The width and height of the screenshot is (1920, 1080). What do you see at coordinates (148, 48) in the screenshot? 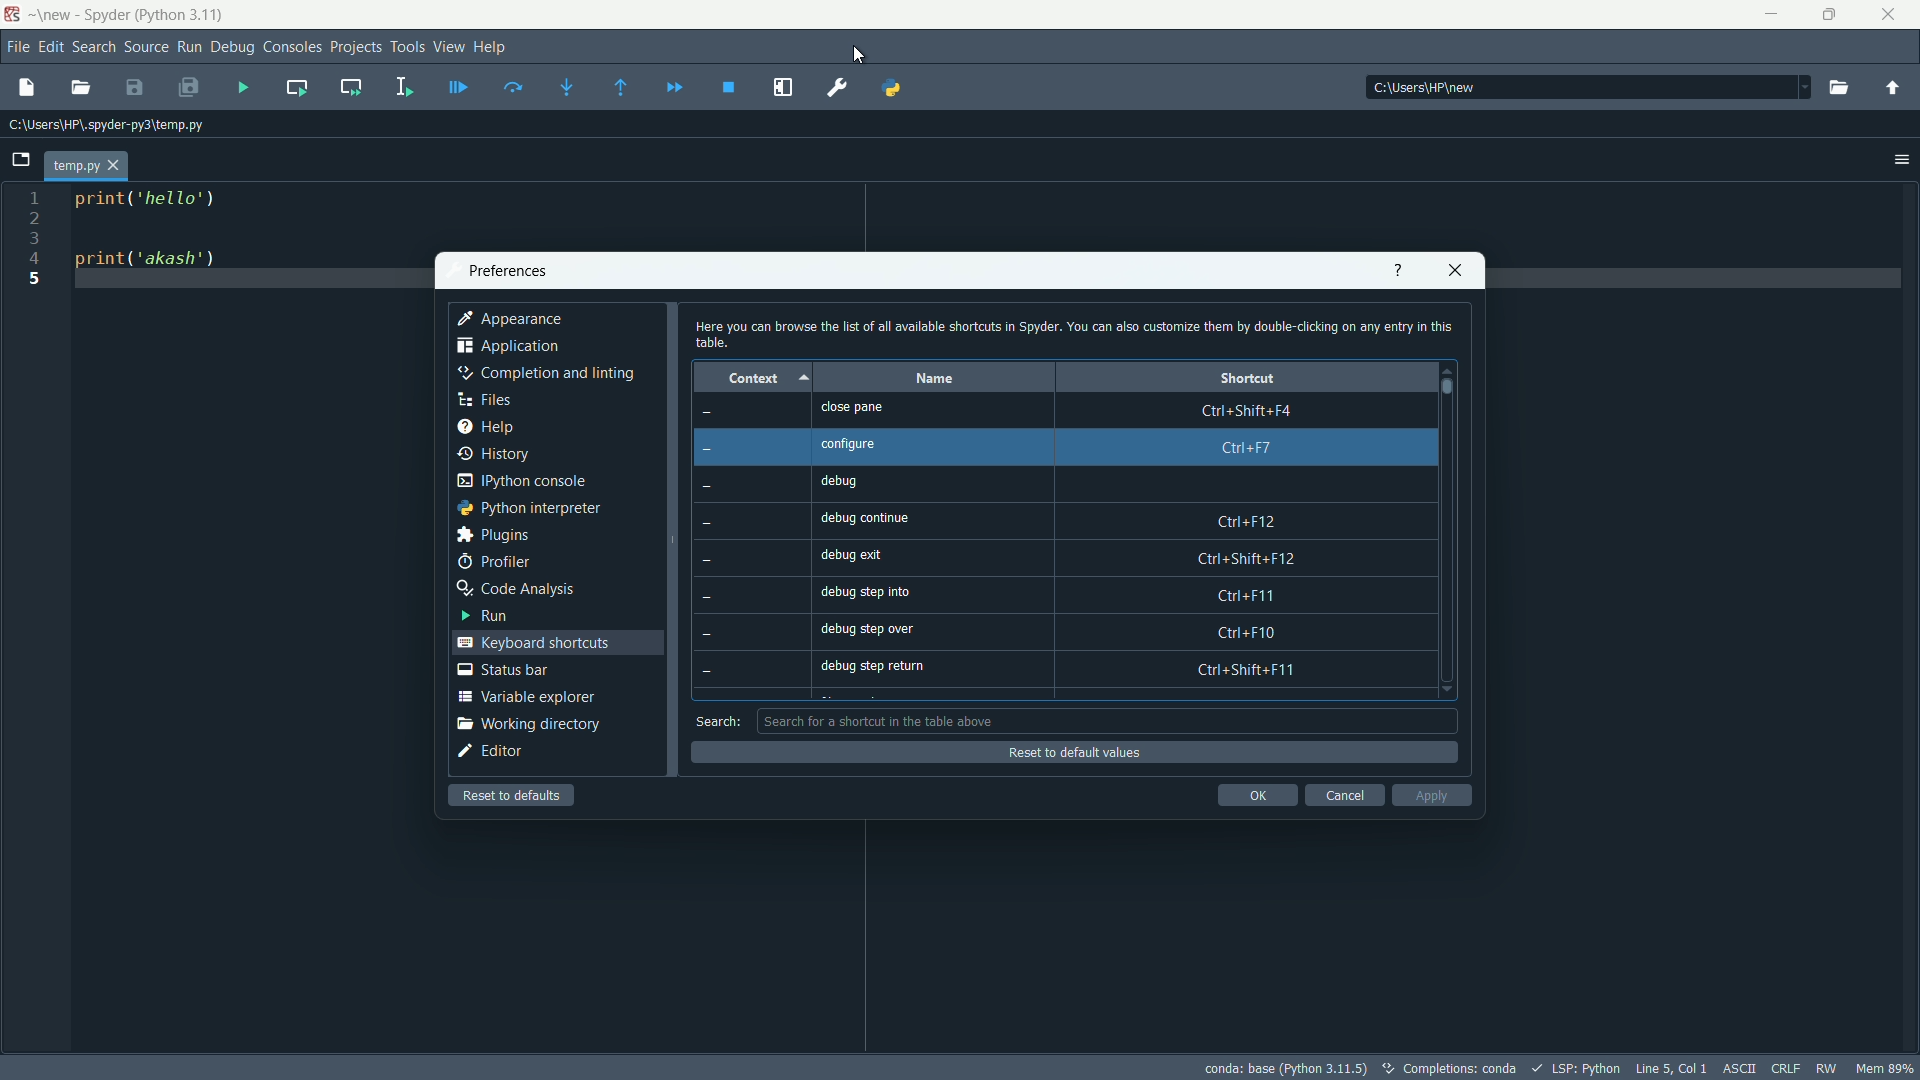
I see `source menu` at bounding box center [148, 48].